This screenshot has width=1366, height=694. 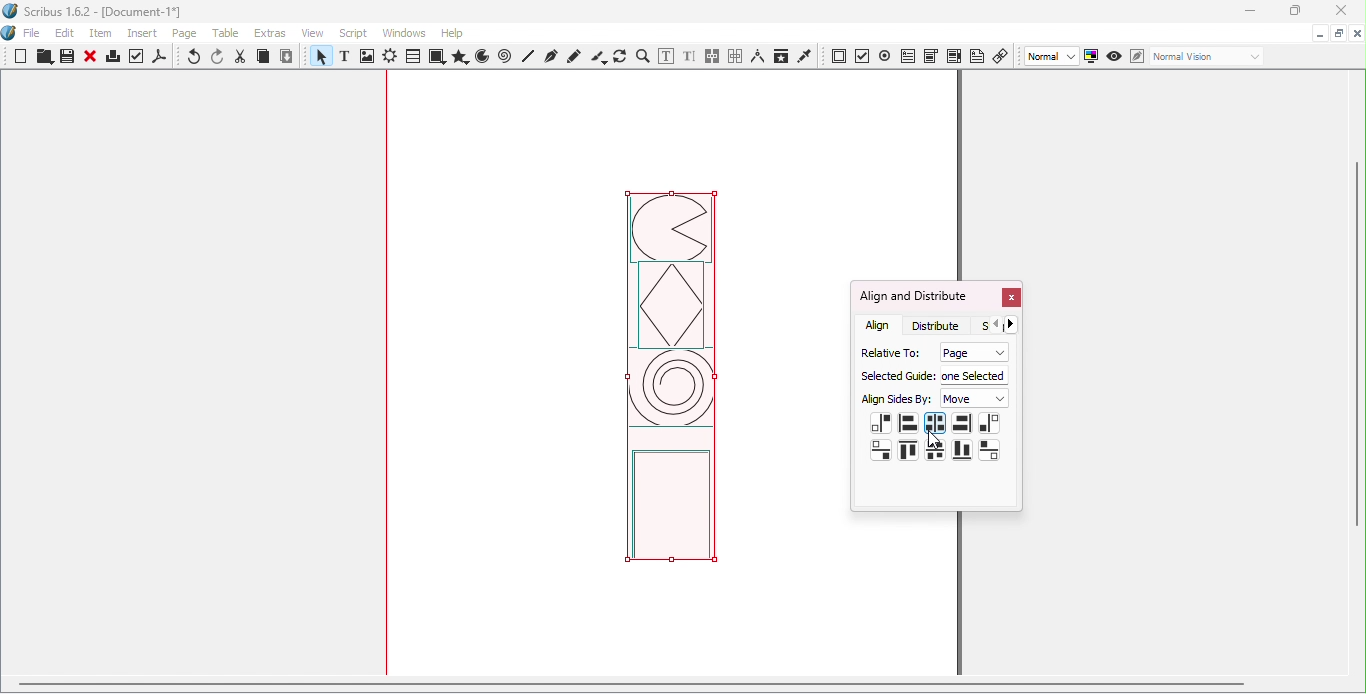 What do you see at coordinates (273, 33) in the screenshot?
I see `Extras` at bounding box center [273, 33].